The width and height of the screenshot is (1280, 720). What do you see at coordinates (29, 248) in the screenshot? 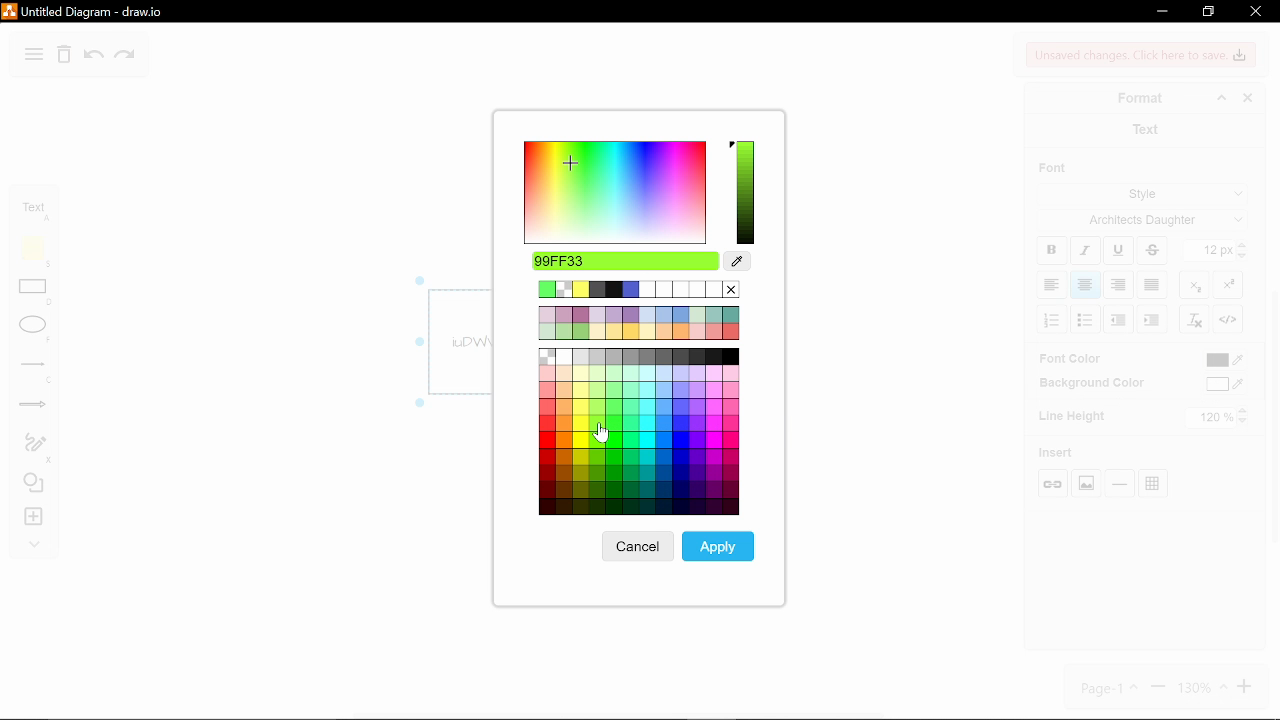
I see `note` at bounding box center [29, 248].